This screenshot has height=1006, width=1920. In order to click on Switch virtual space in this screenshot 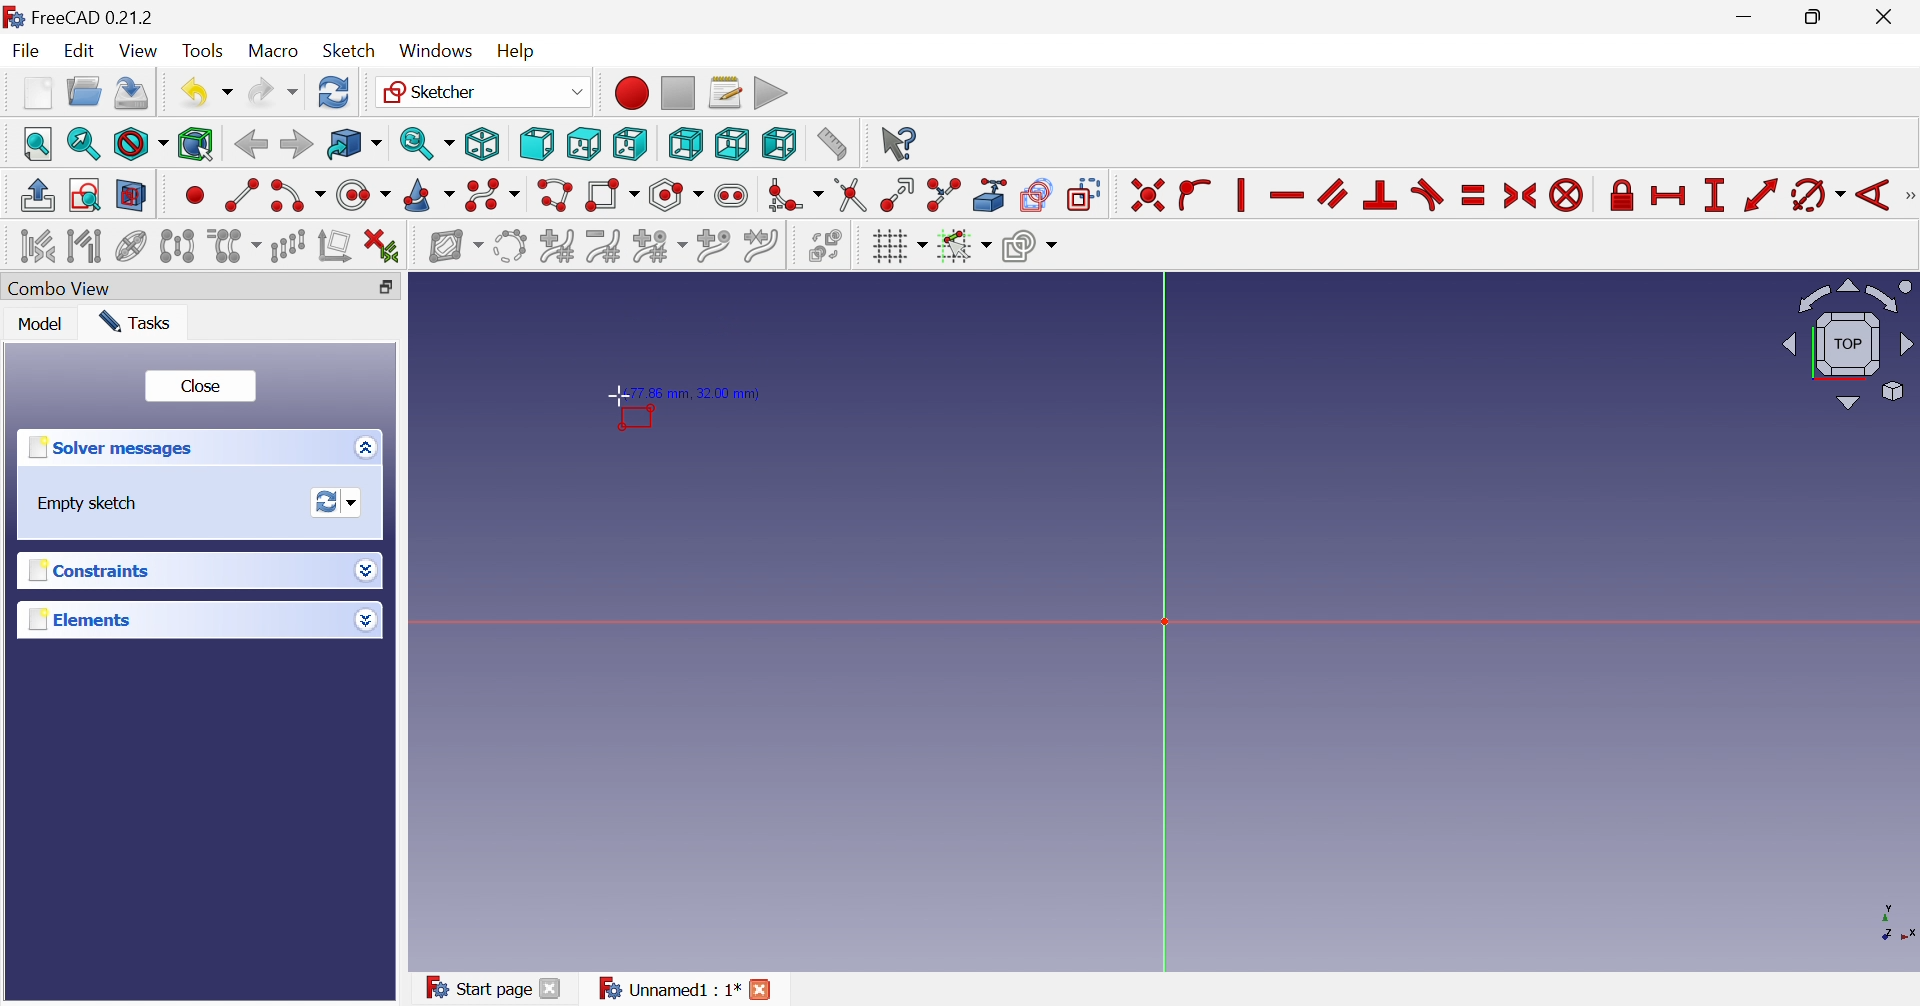, I will do `click(825, 245)`.